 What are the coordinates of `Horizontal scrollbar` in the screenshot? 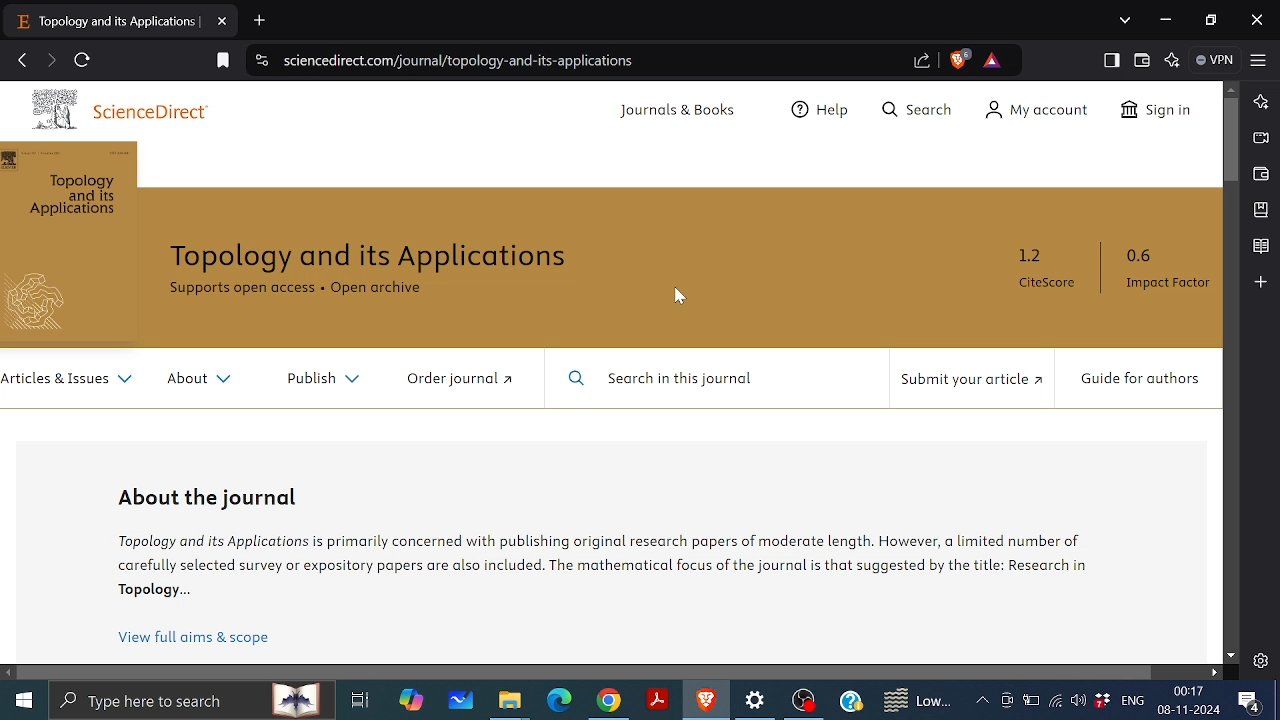 It's located at (588, 673).